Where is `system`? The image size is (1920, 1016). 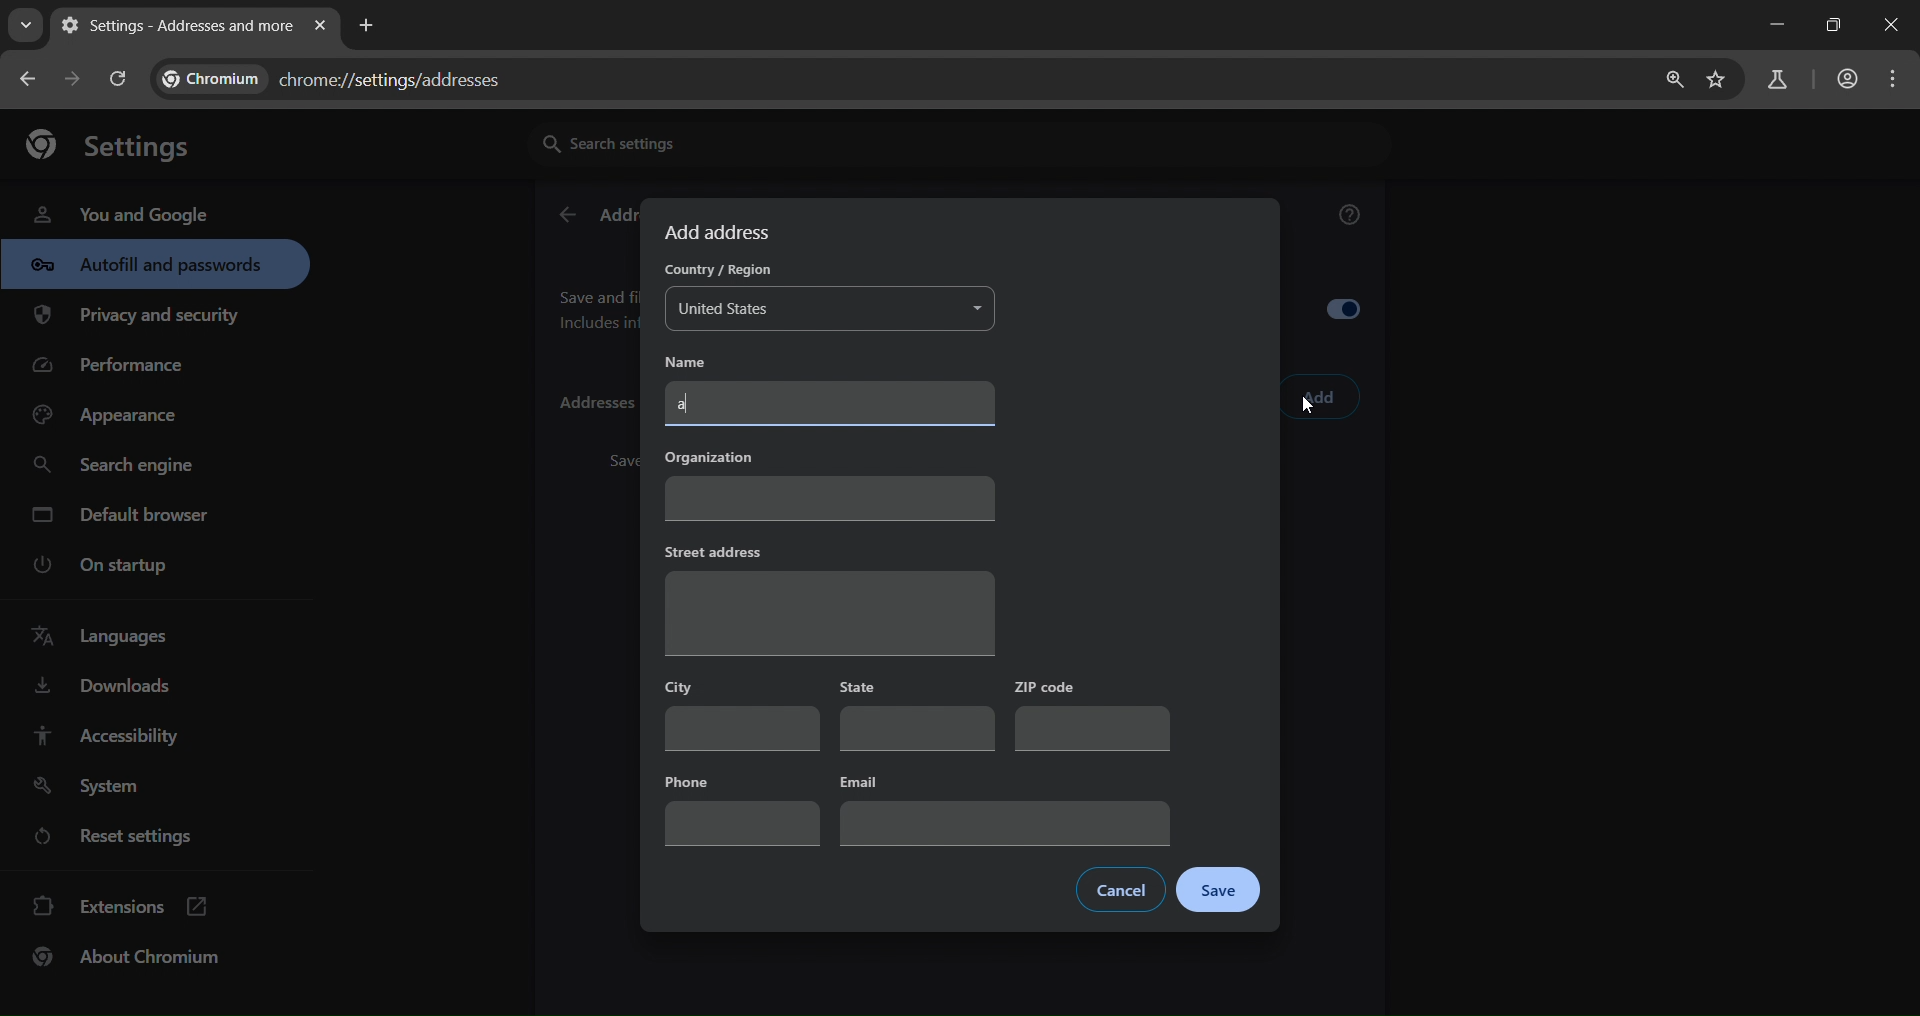 system is located at coordinates (91, 787).